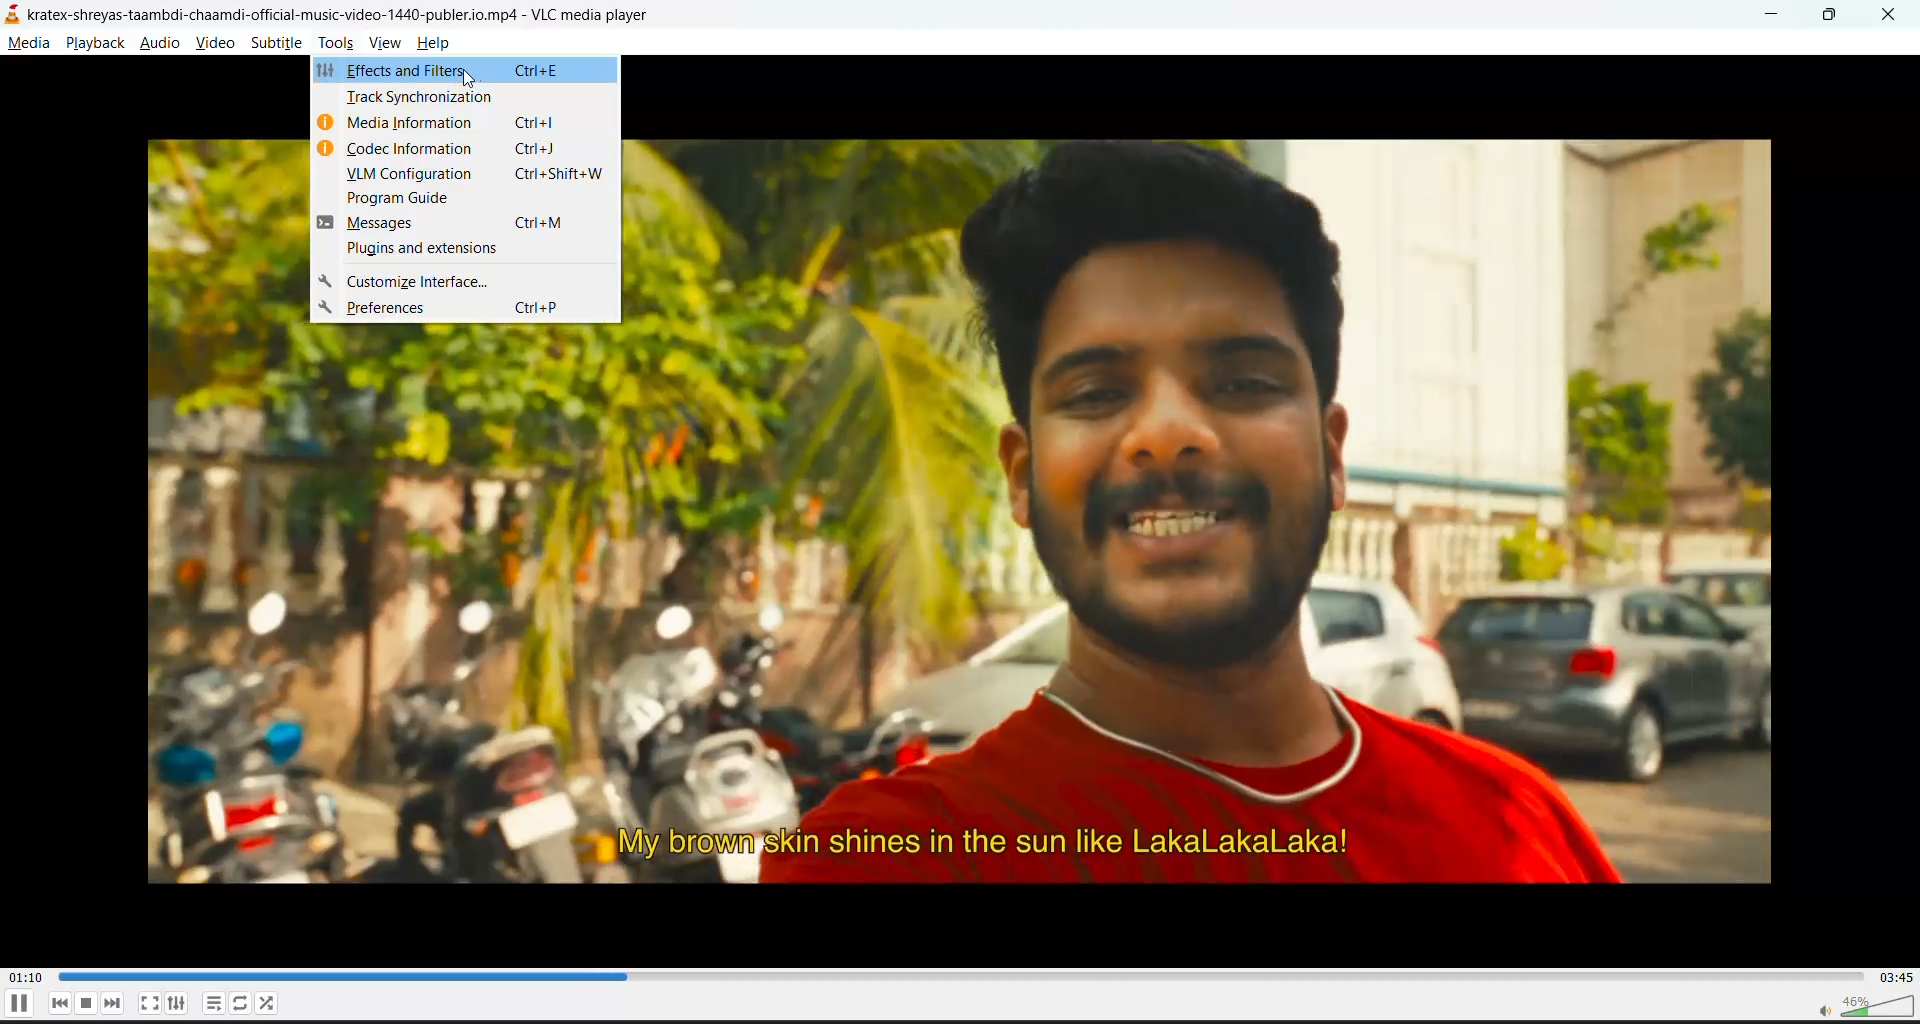 The image size is (1920, 1024). What do you see at coordinates (467, 150) in the screenshot?
I see `codec information` at bounding box center [467, 150].